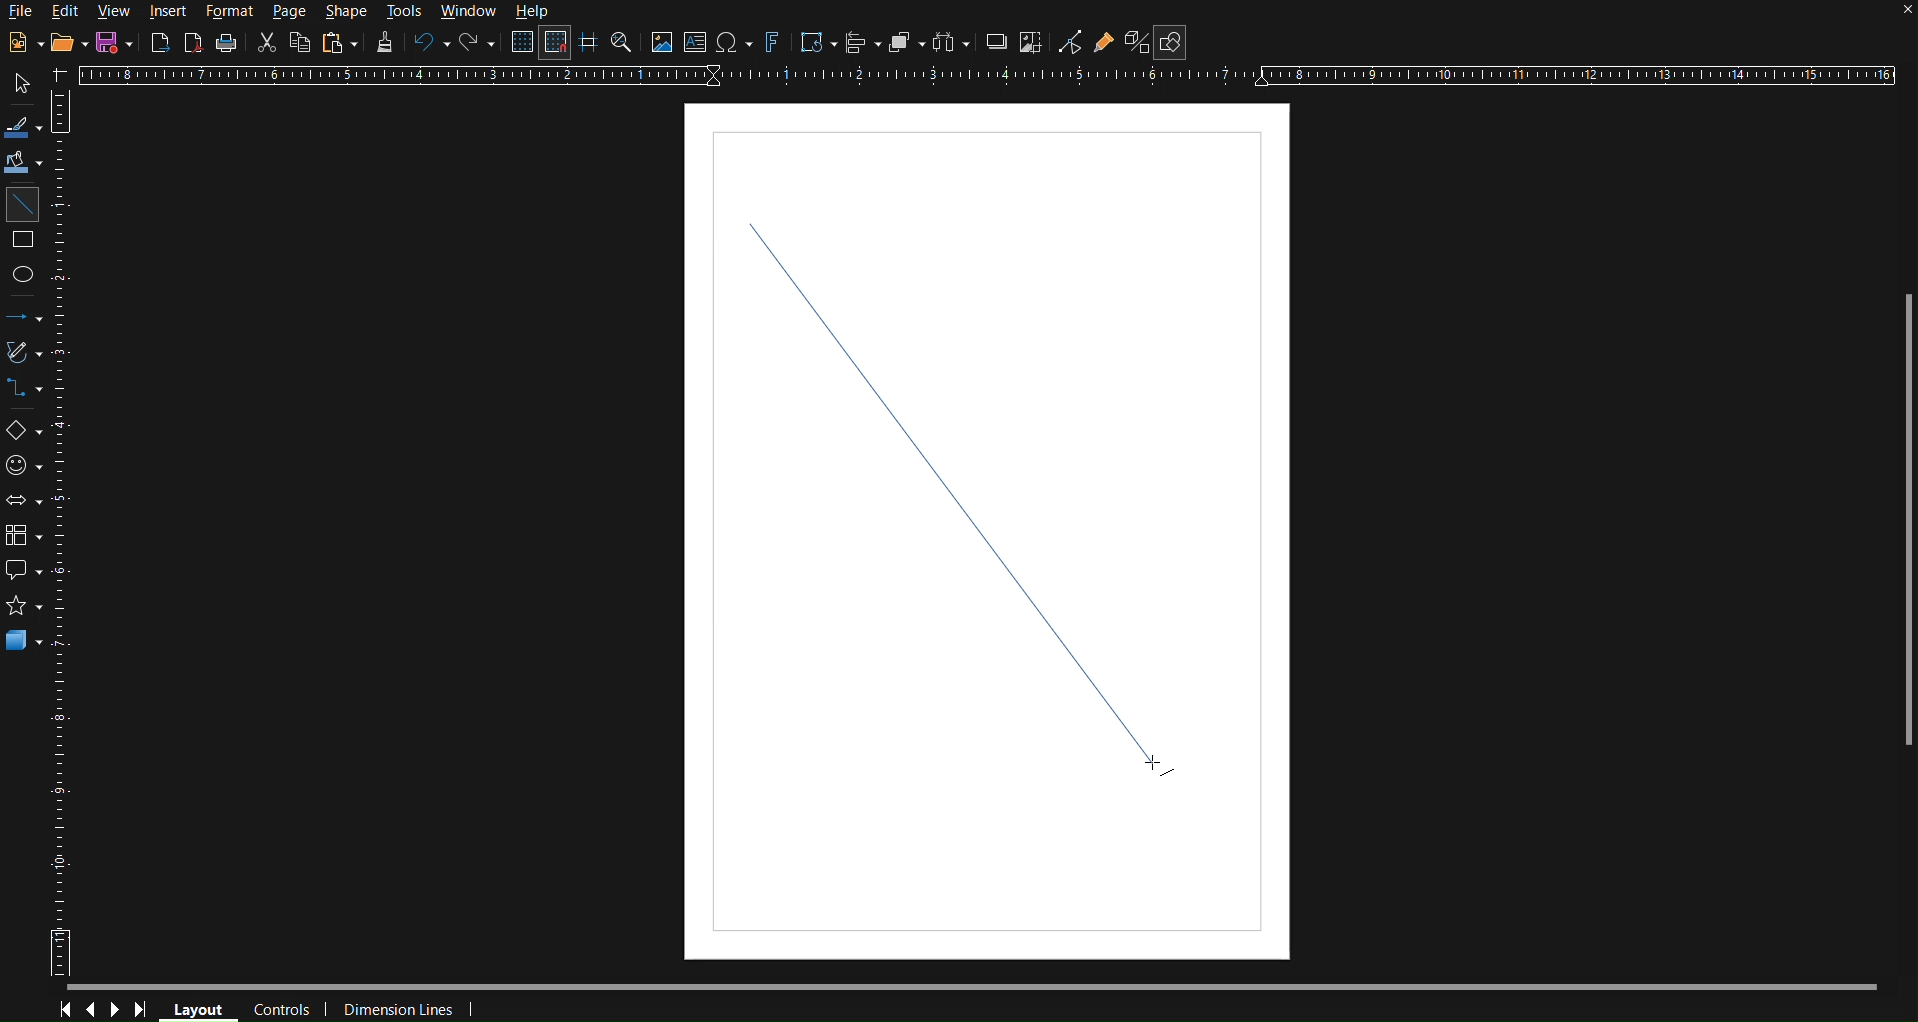  Describe the element at coordinates (556, 43) in the screenshot. I see `Snap to Grid` at that location.